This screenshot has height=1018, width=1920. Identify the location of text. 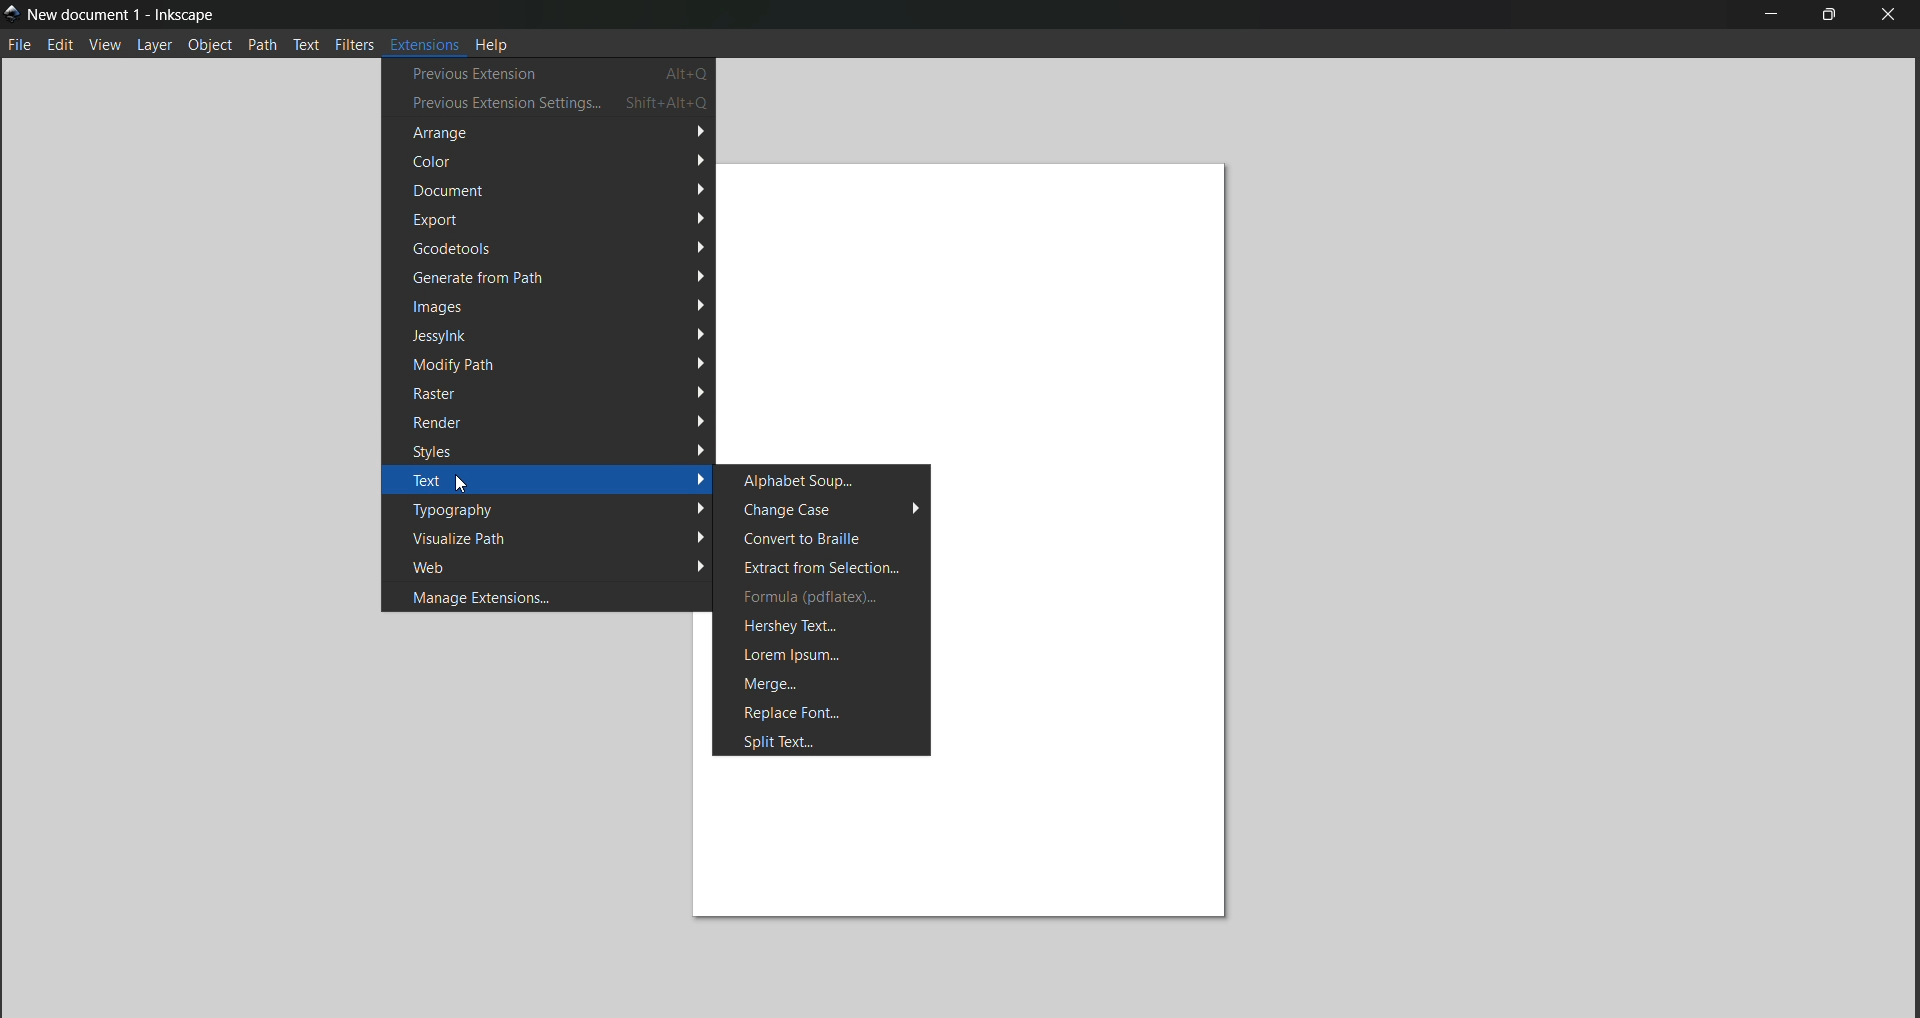
(553, 481).